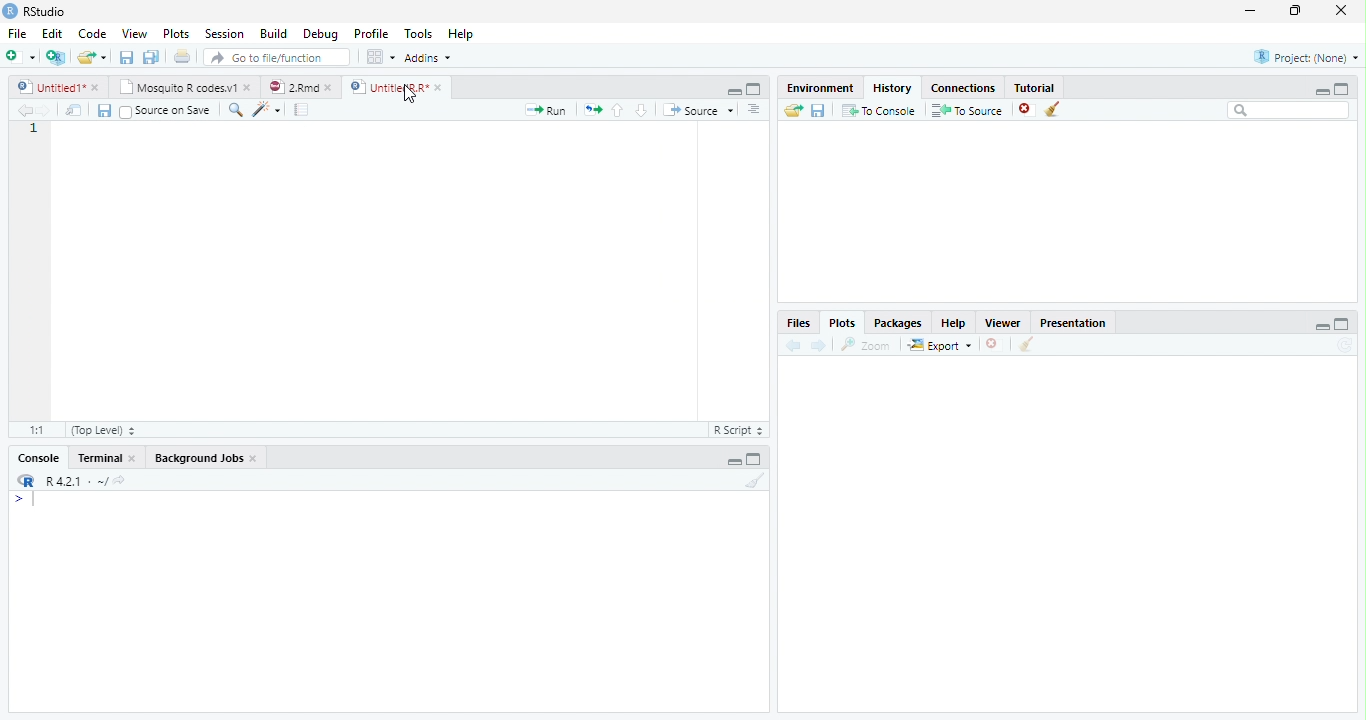 The width and height of the screenshot is (1366, 720). Describe the element at coordinates (940, 345) in the screenshot. I see `Export` at that location.